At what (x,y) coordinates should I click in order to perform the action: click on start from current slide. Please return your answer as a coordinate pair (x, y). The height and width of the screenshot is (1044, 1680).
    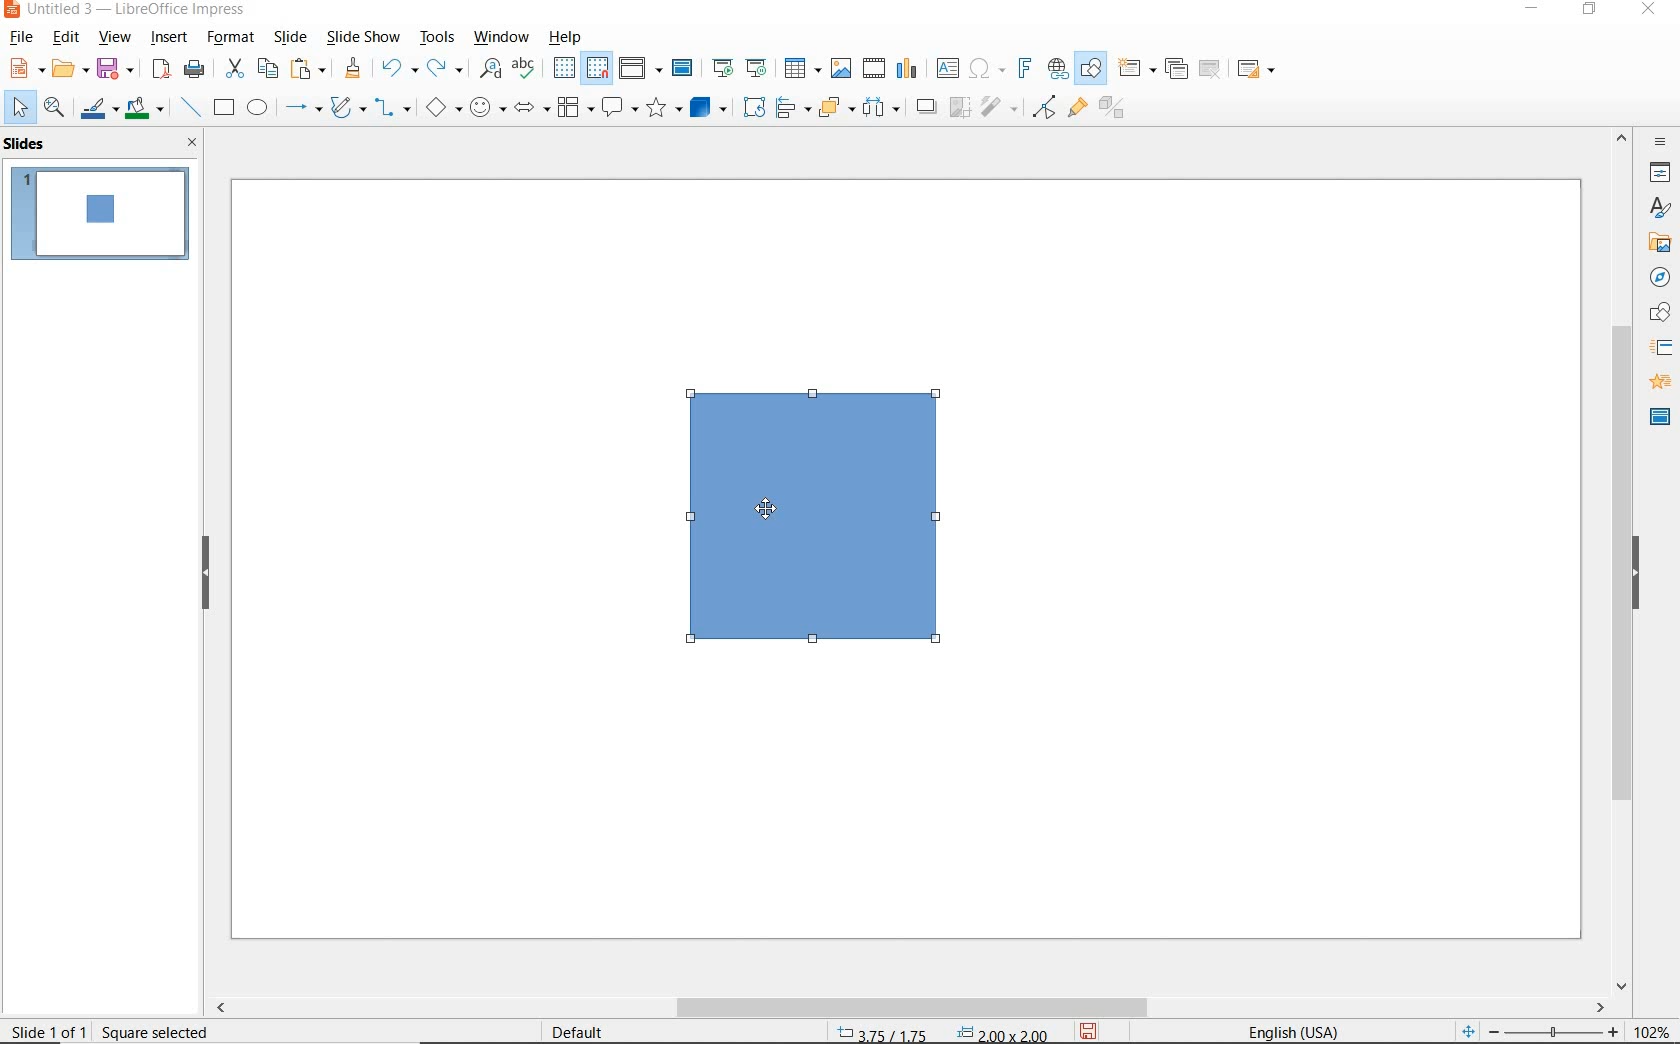
    Looking at the image, I should click on (758, 68).